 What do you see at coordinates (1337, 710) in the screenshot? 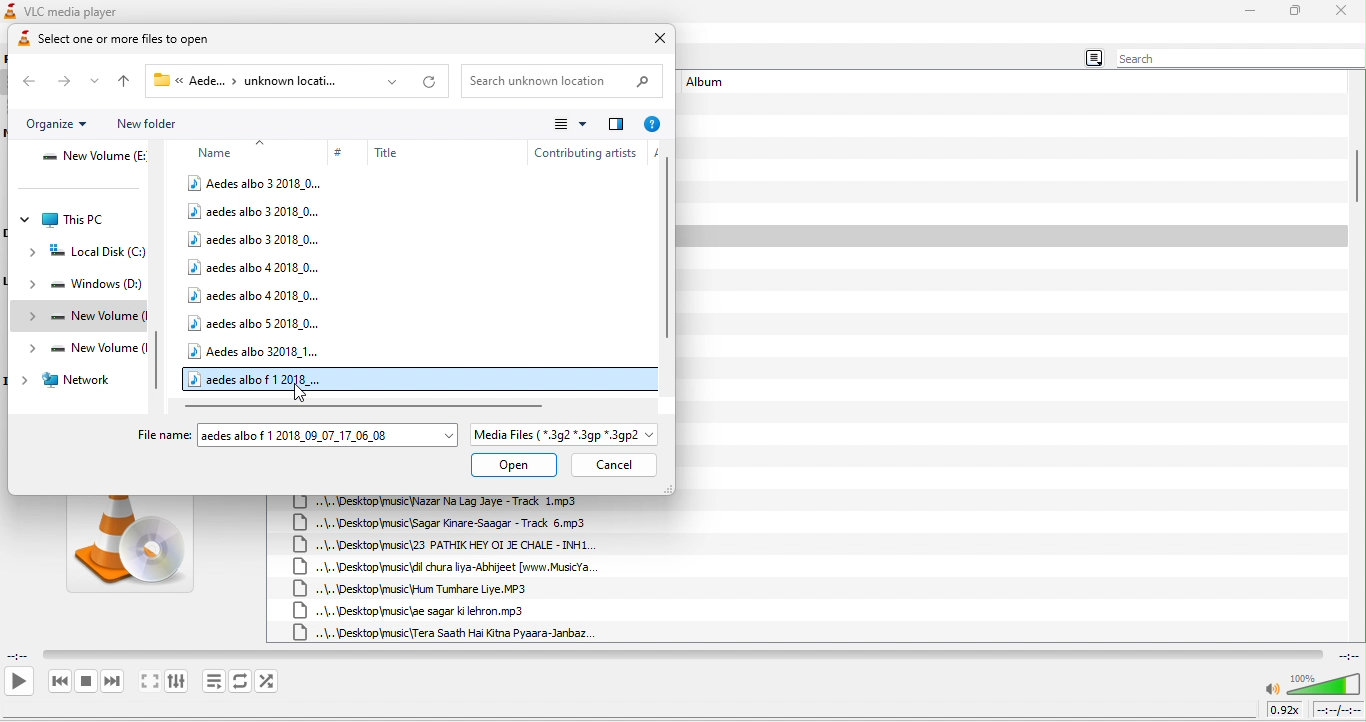
I see `total time/remaining time` at bounding box center [1337, 710].